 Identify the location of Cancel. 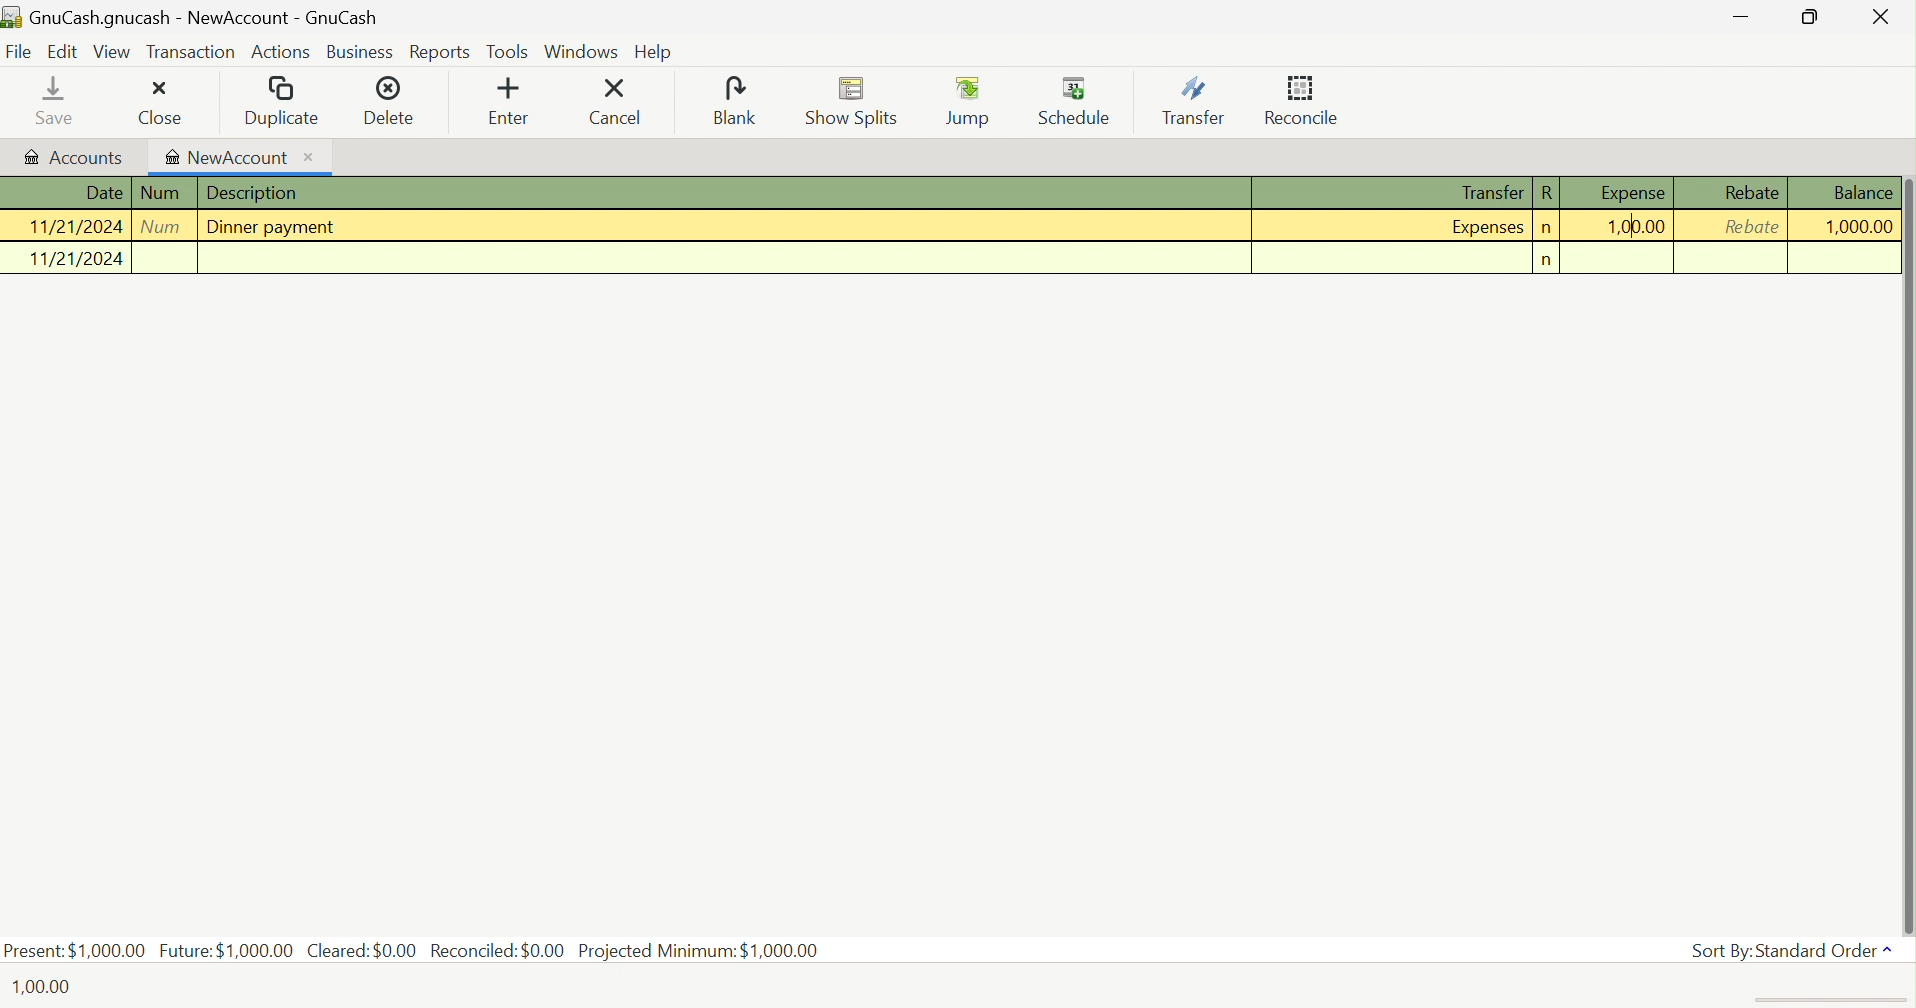
(621, 102).